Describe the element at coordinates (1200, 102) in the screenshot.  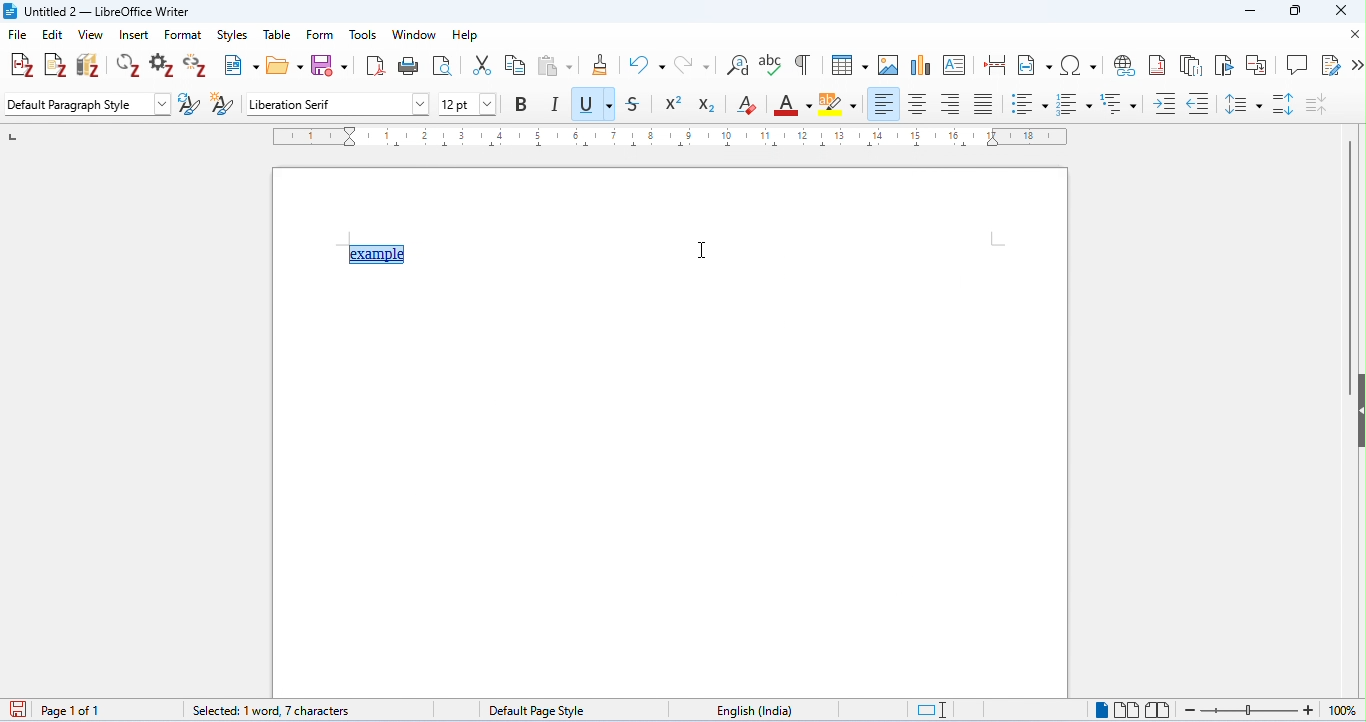
I see `decrease indent` at that location.